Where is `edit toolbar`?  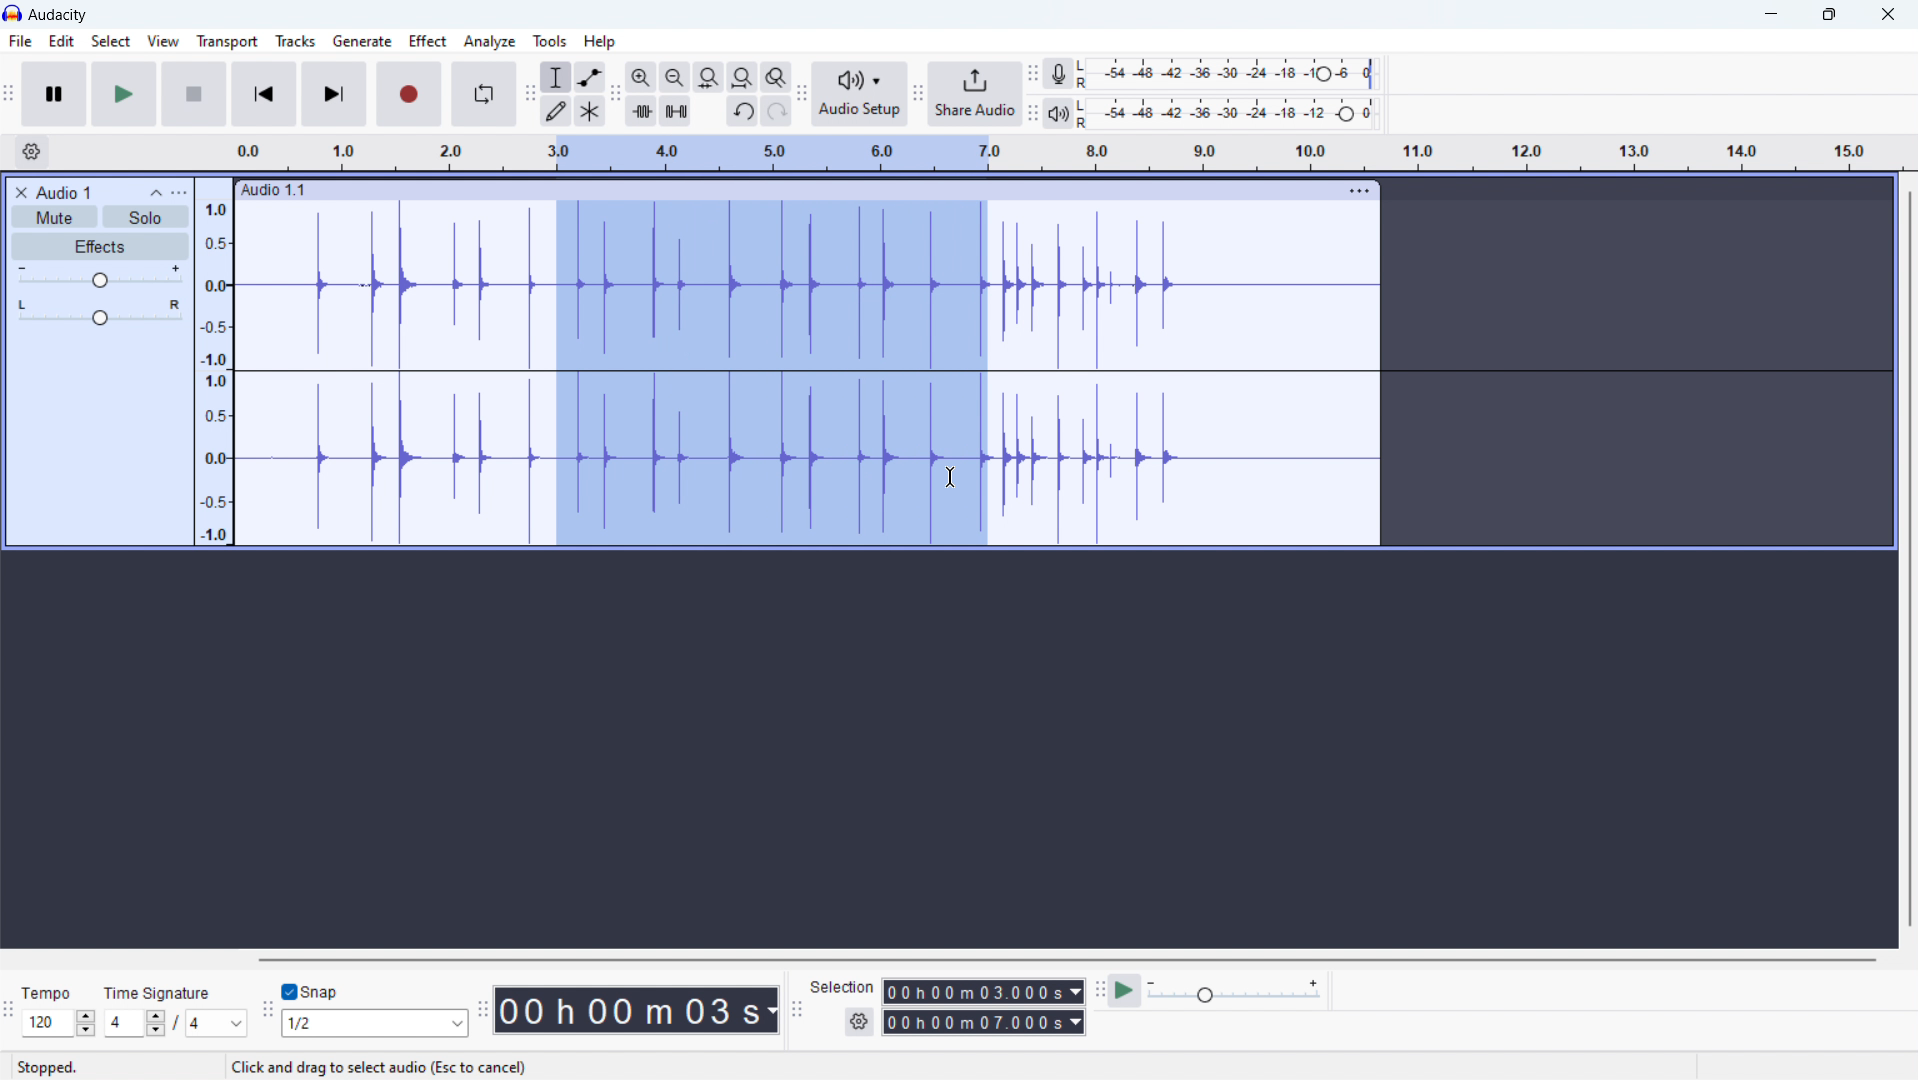
edit toolbar is located at coordinates (617, 95).